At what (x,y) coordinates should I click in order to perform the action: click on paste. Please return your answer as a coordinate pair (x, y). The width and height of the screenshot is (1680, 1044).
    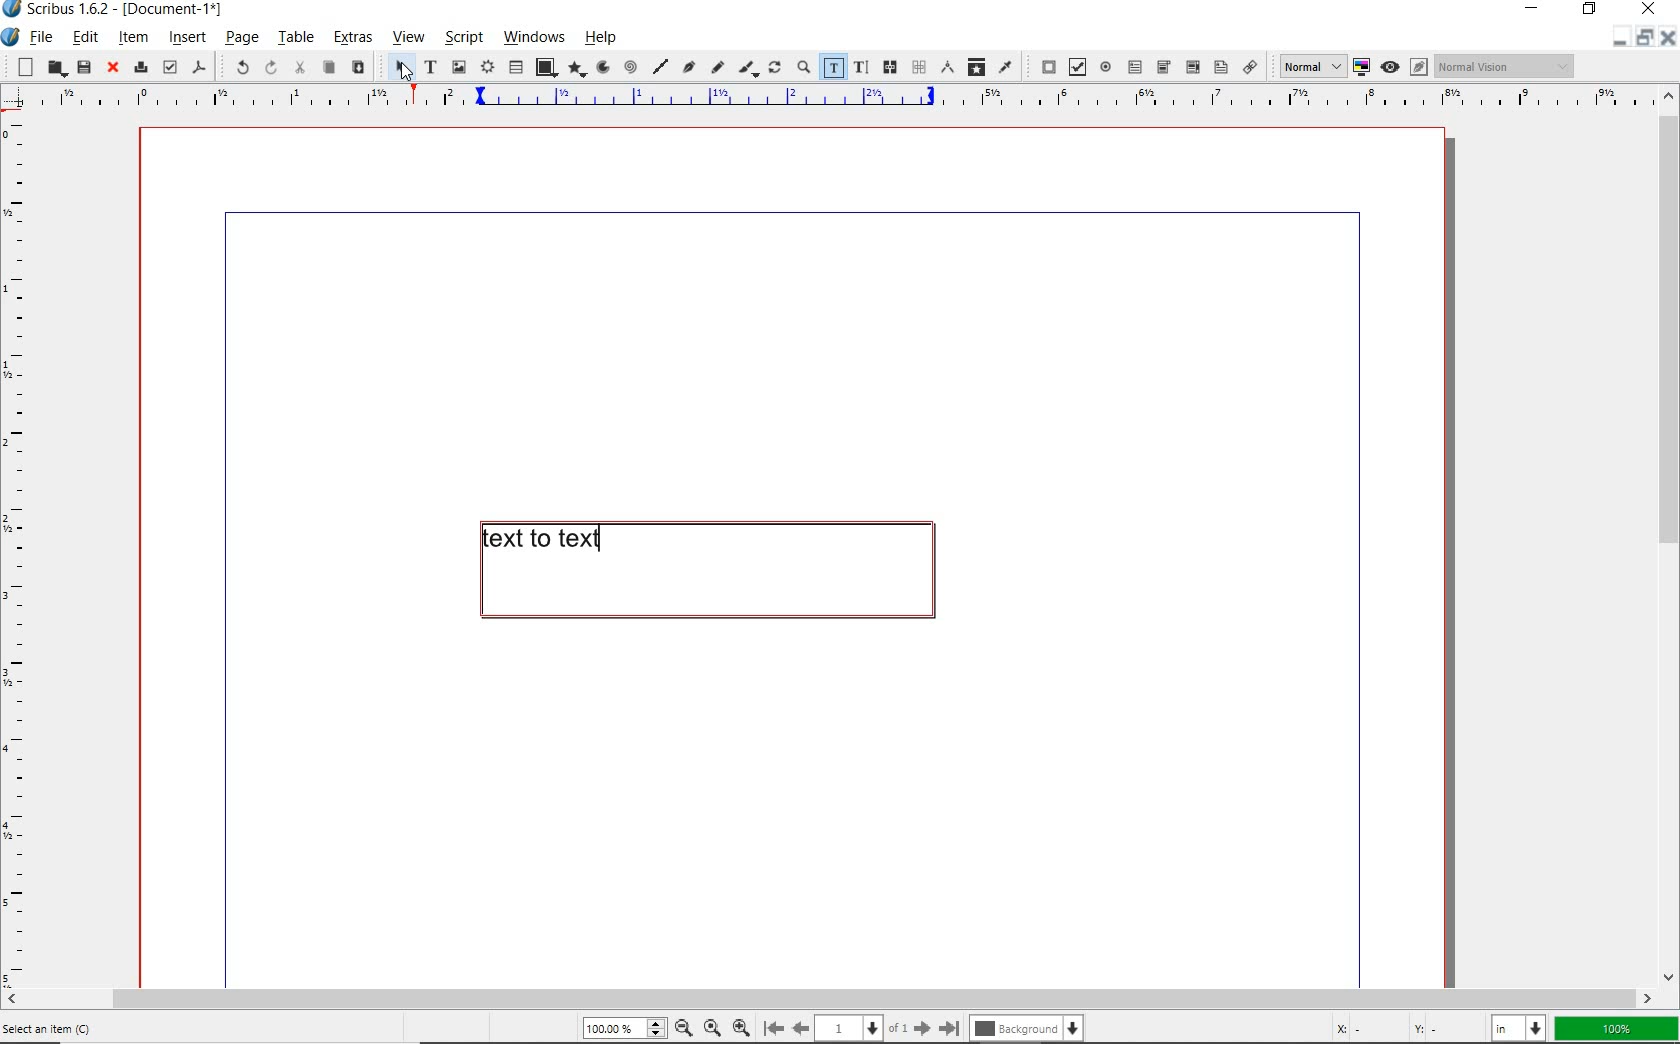
    Looking at the image, I should click on (357, 68).